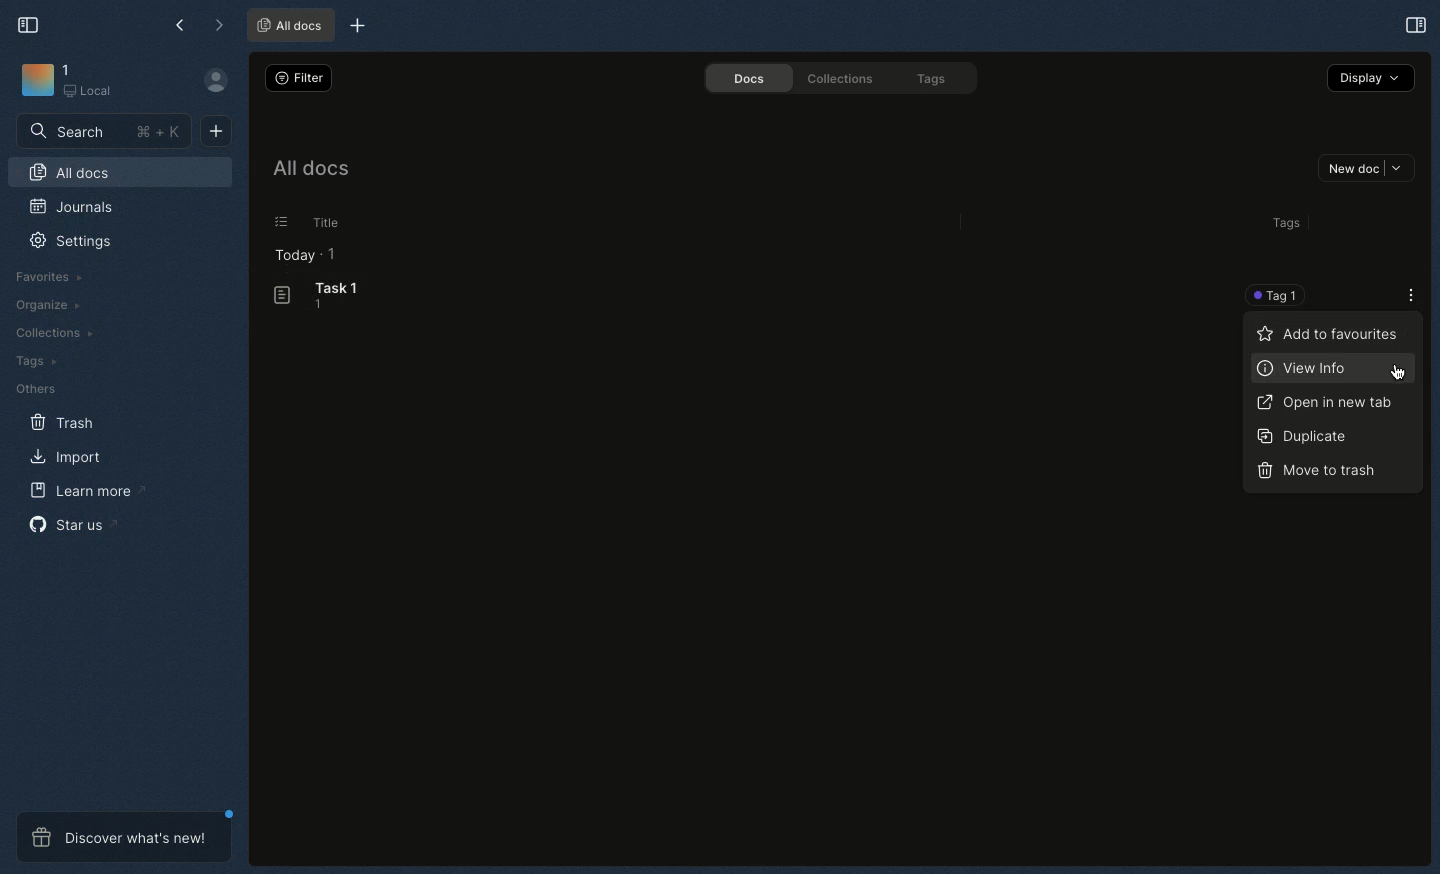  I want to click on Icon, so click(34, 79).